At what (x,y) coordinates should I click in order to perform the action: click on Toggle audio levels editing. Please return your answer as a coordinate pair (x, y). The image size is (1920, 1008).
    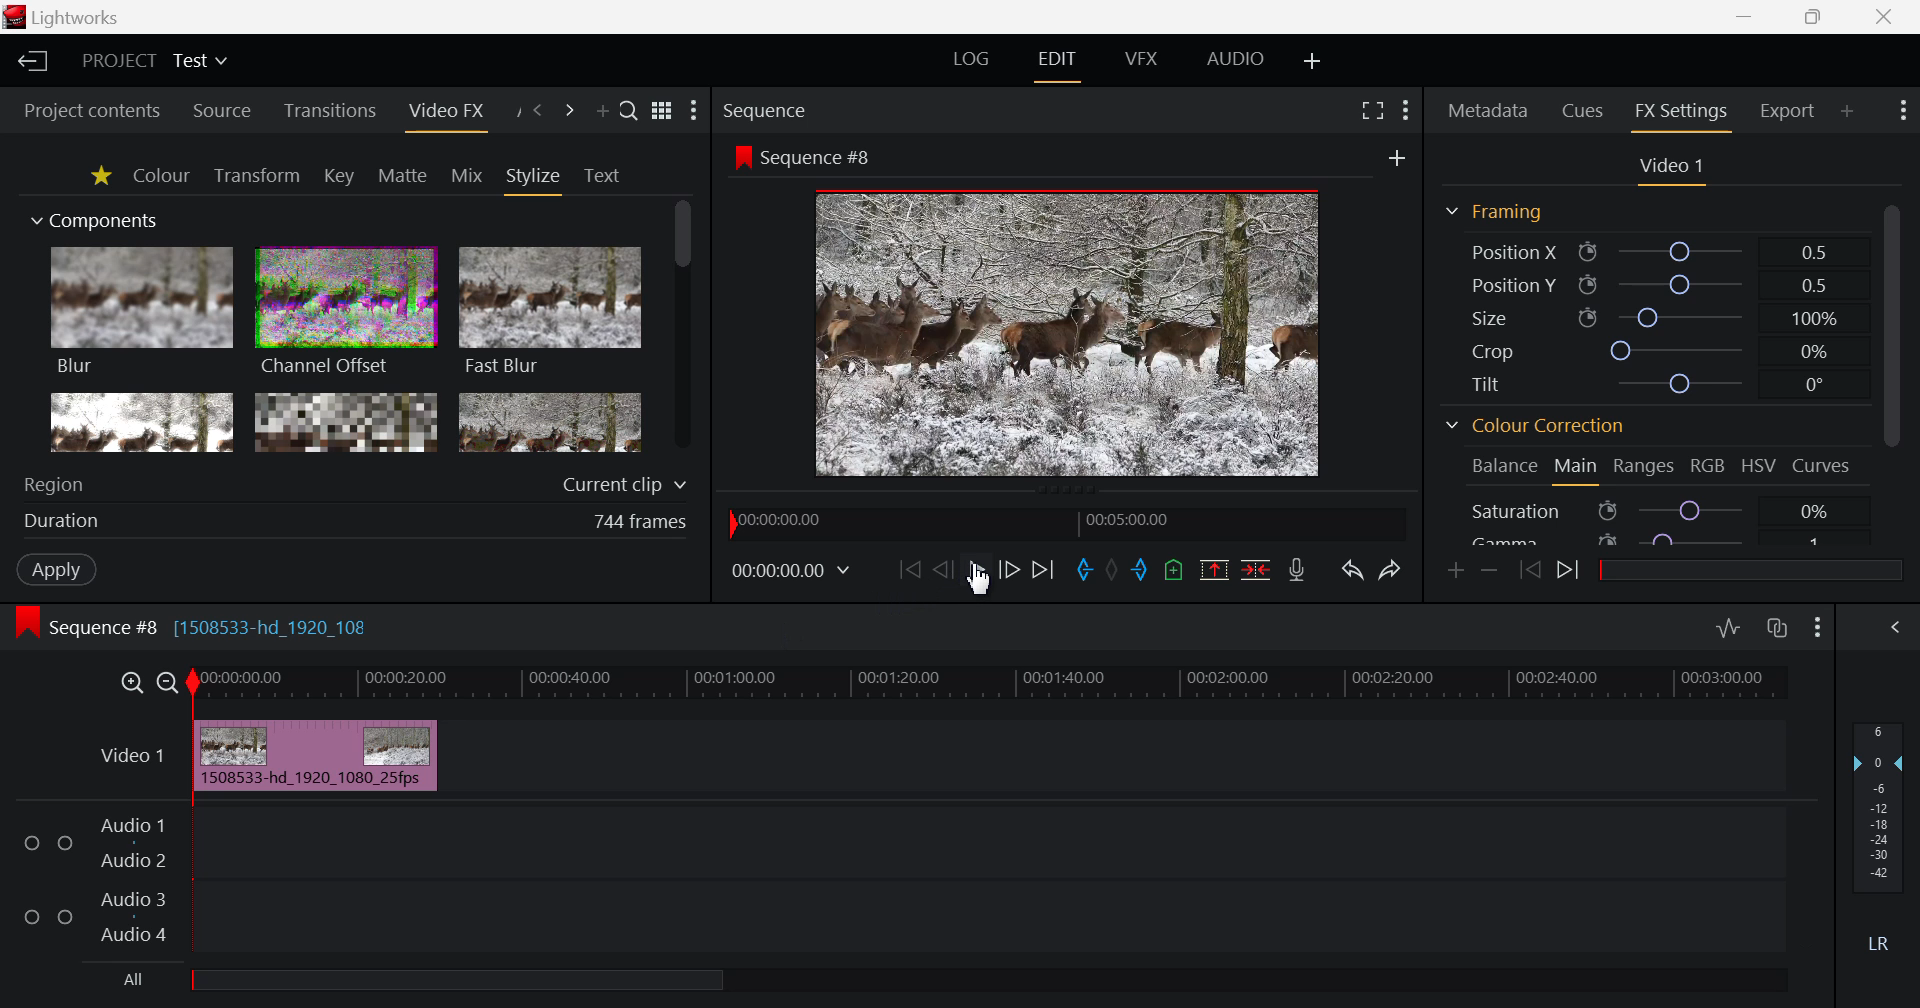
    Looking at the image, I should click on (1728, 628).